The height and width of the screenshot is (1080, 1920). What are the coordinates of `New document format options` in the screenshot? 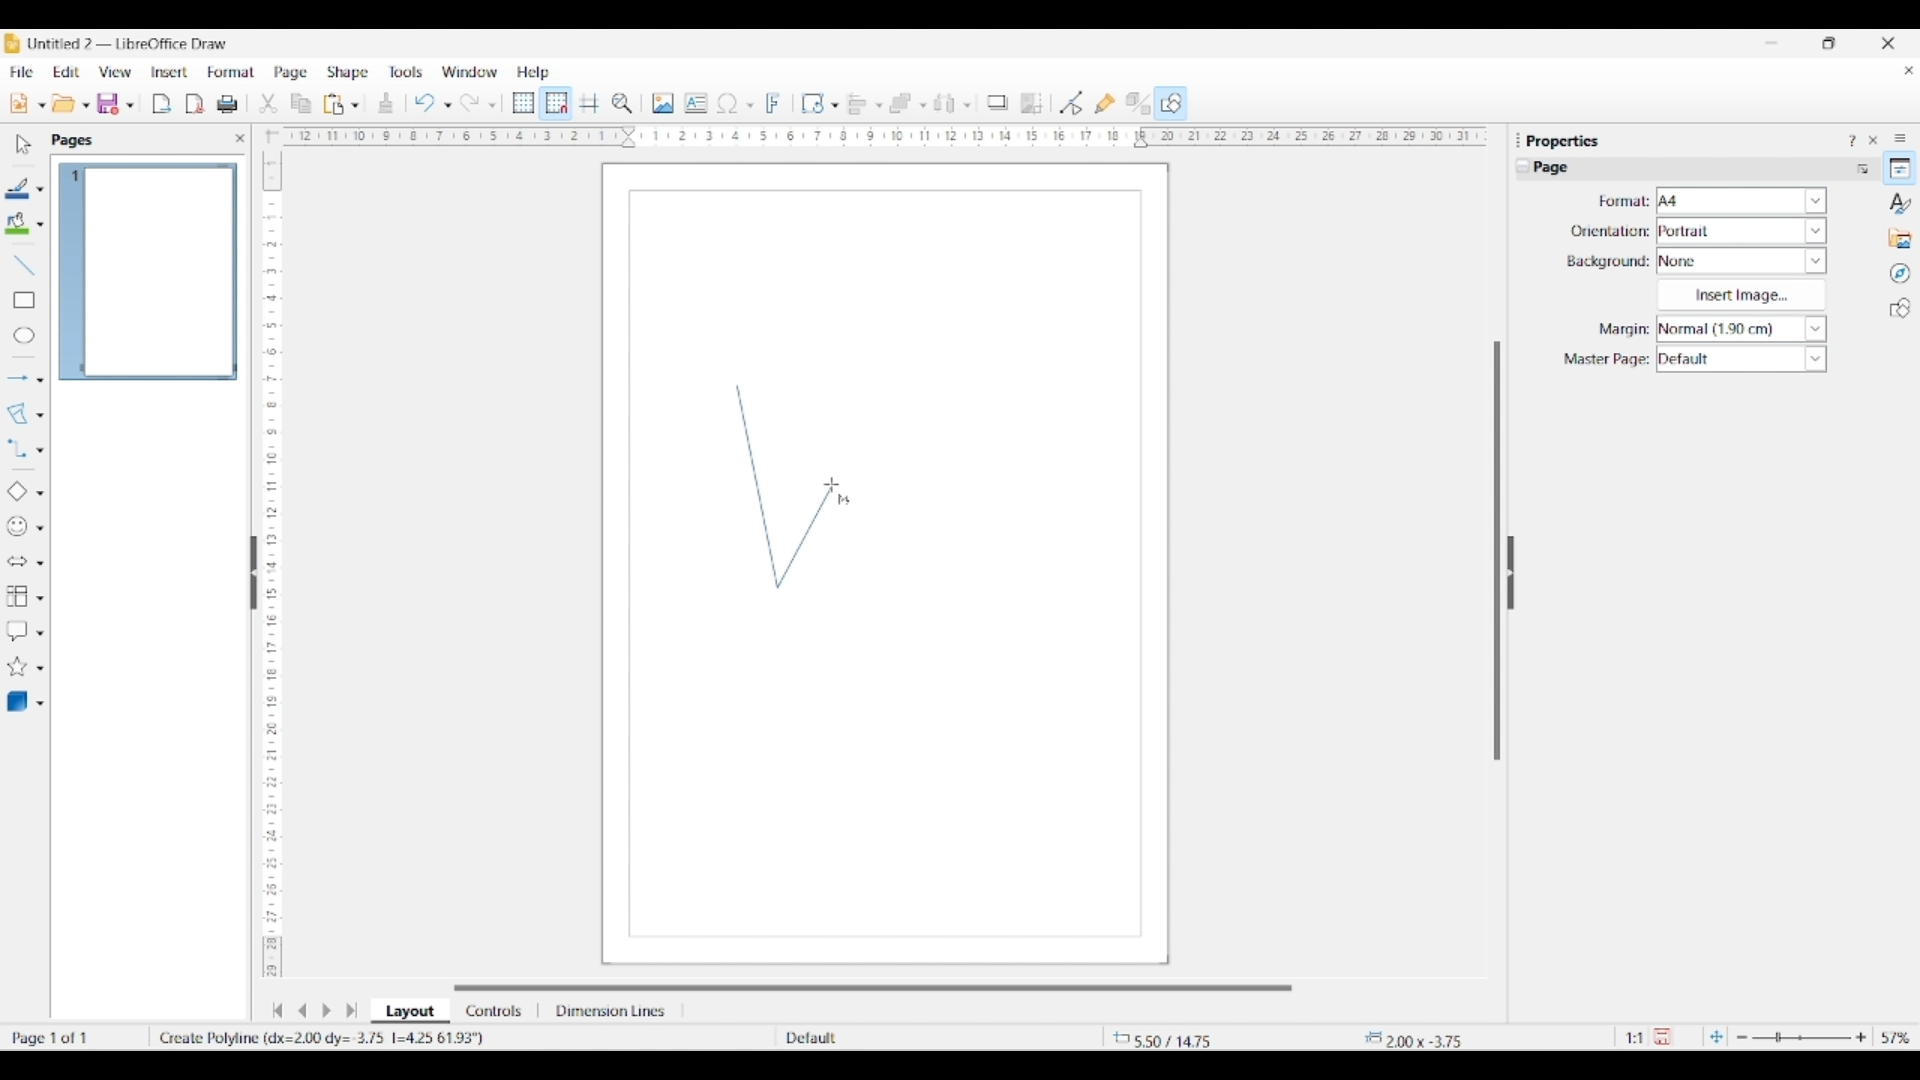 It's located at (42, 105).